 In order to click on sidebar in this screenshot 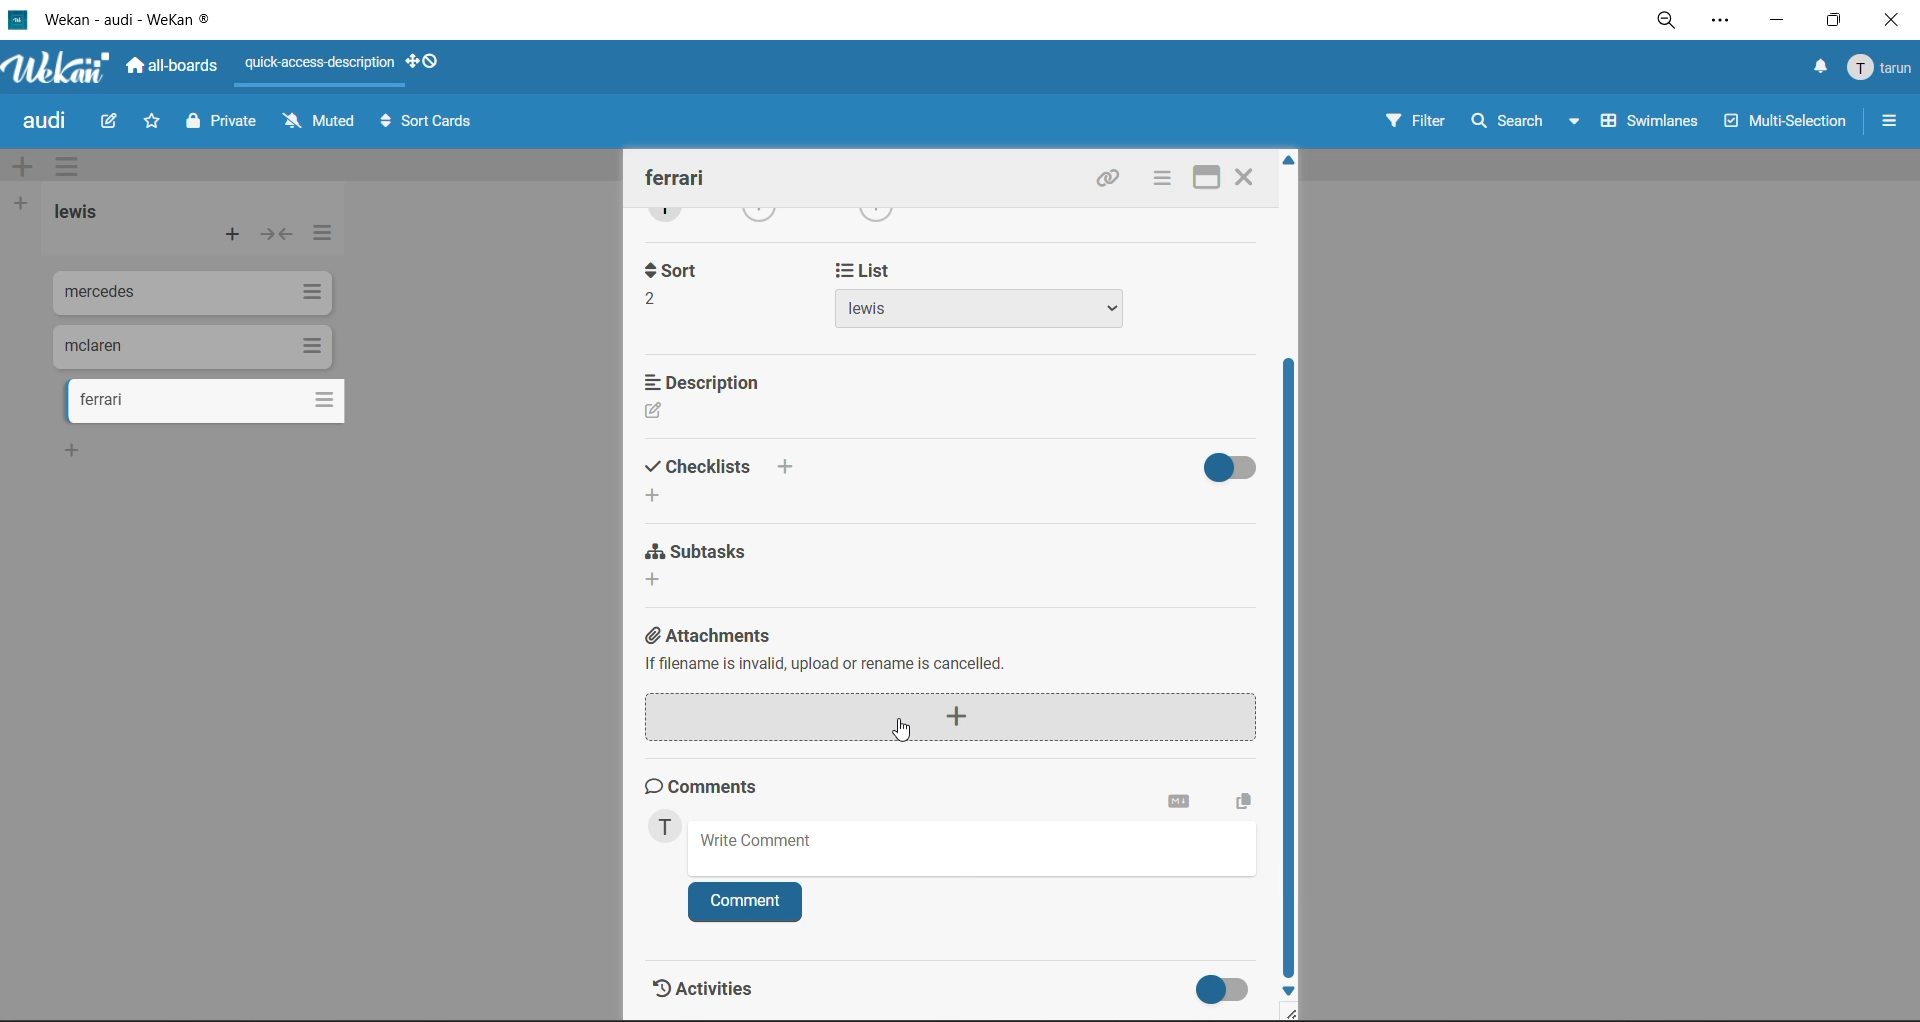, I will do `click(1887, 120)`.